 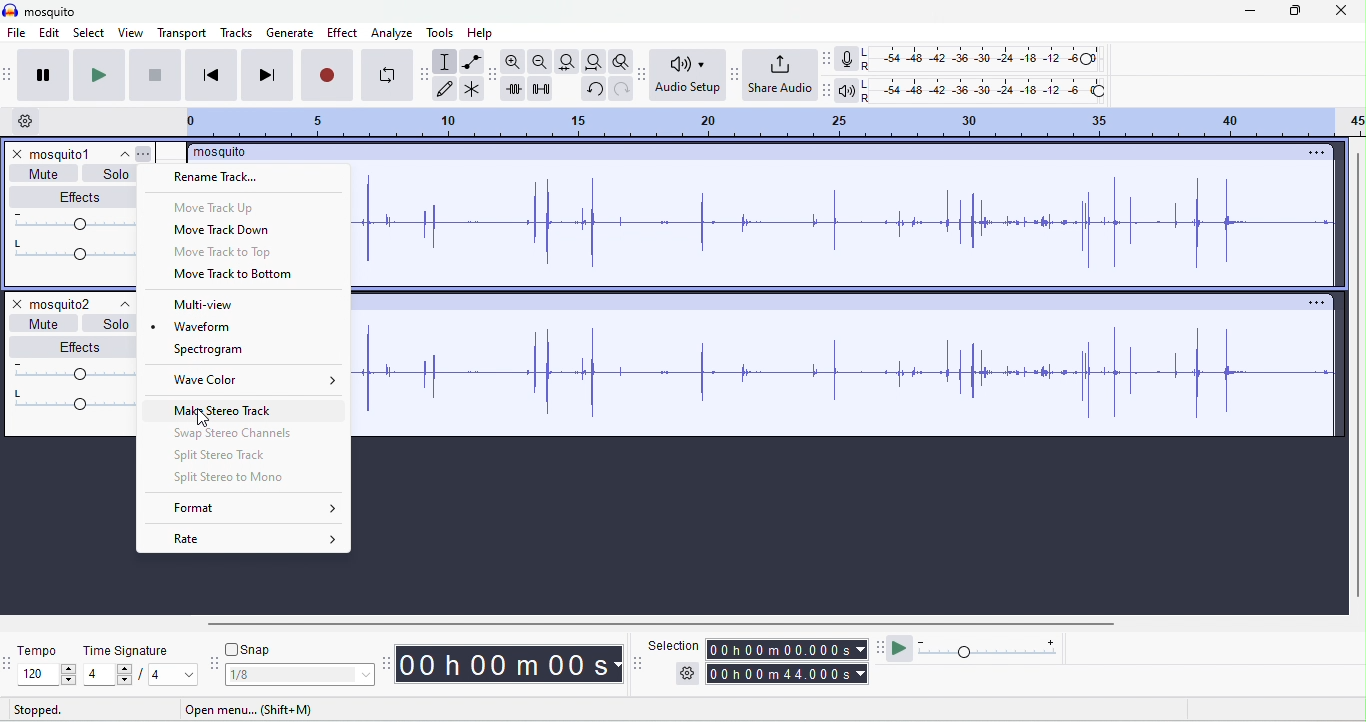 I want to click on select time signature, so click(x=140, y=675).